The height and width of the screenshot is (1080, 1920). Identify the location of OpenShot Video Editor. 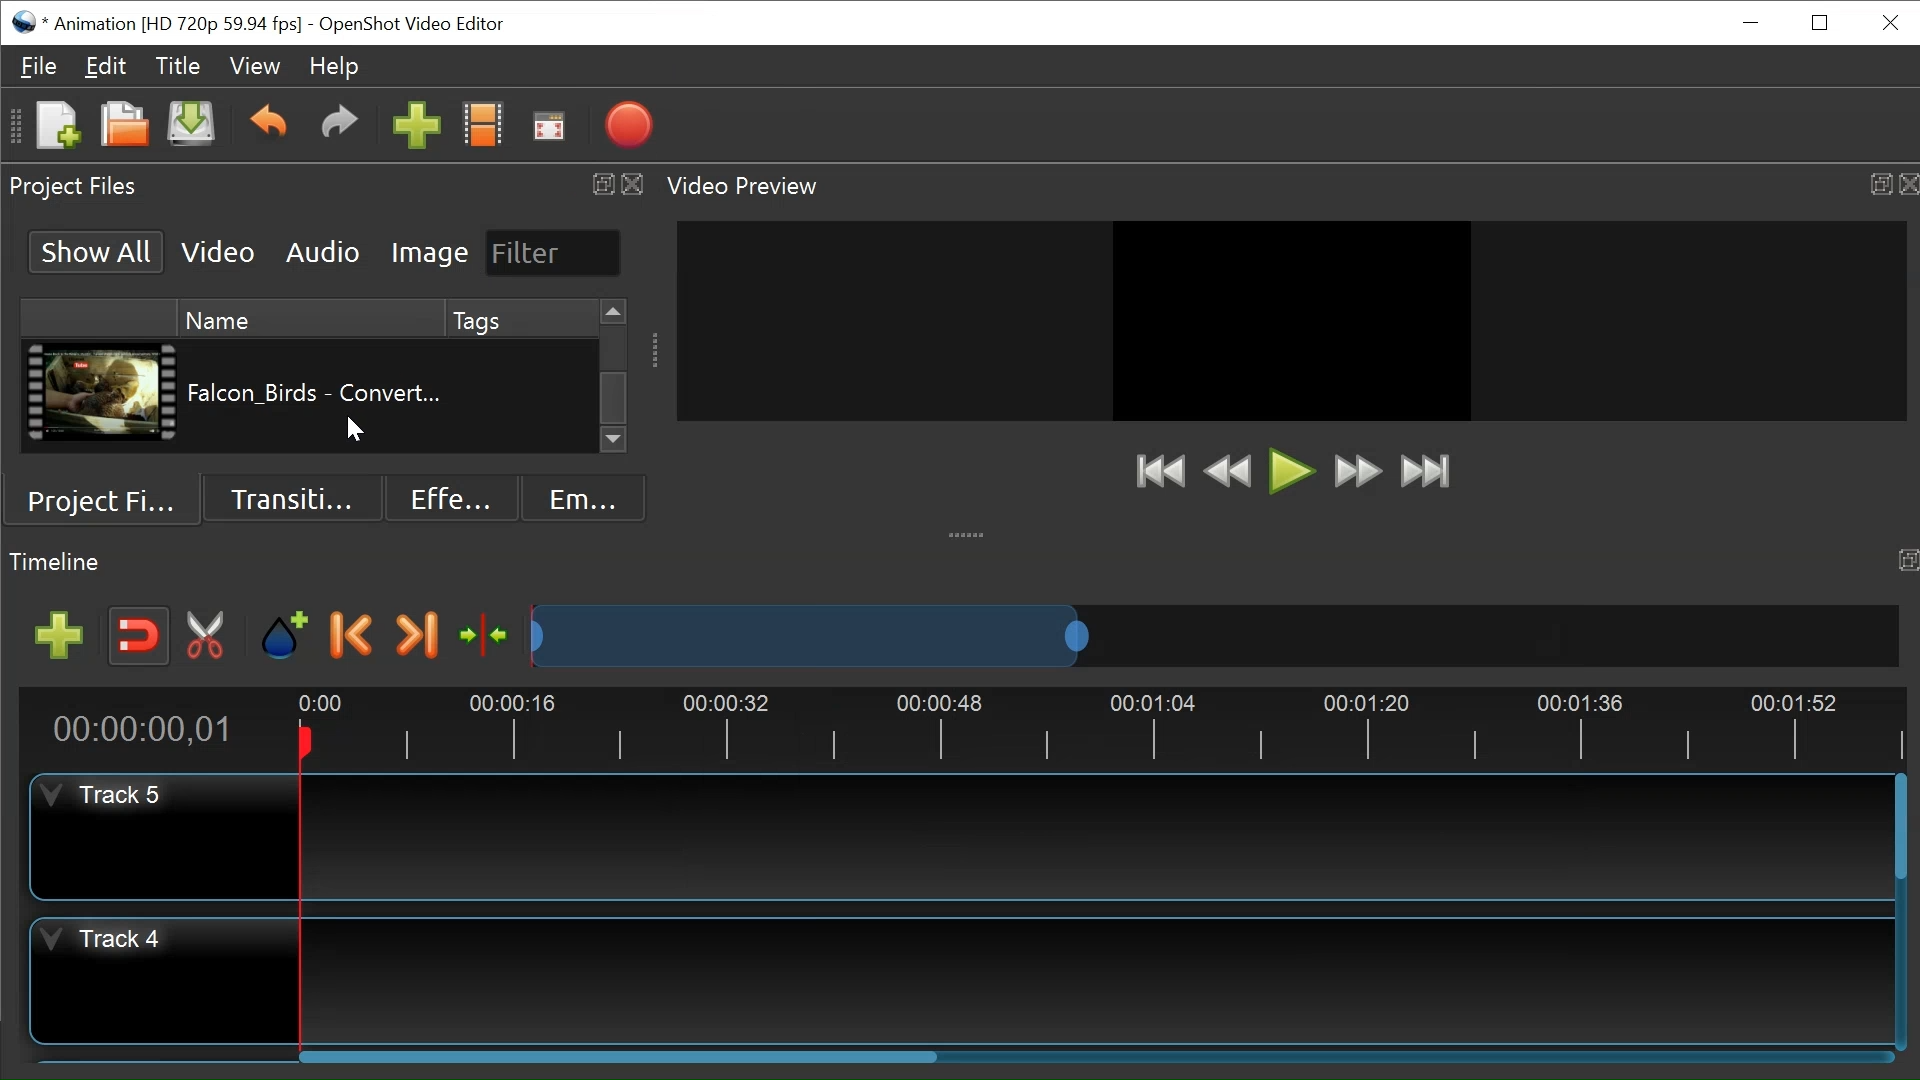
(411, 25).